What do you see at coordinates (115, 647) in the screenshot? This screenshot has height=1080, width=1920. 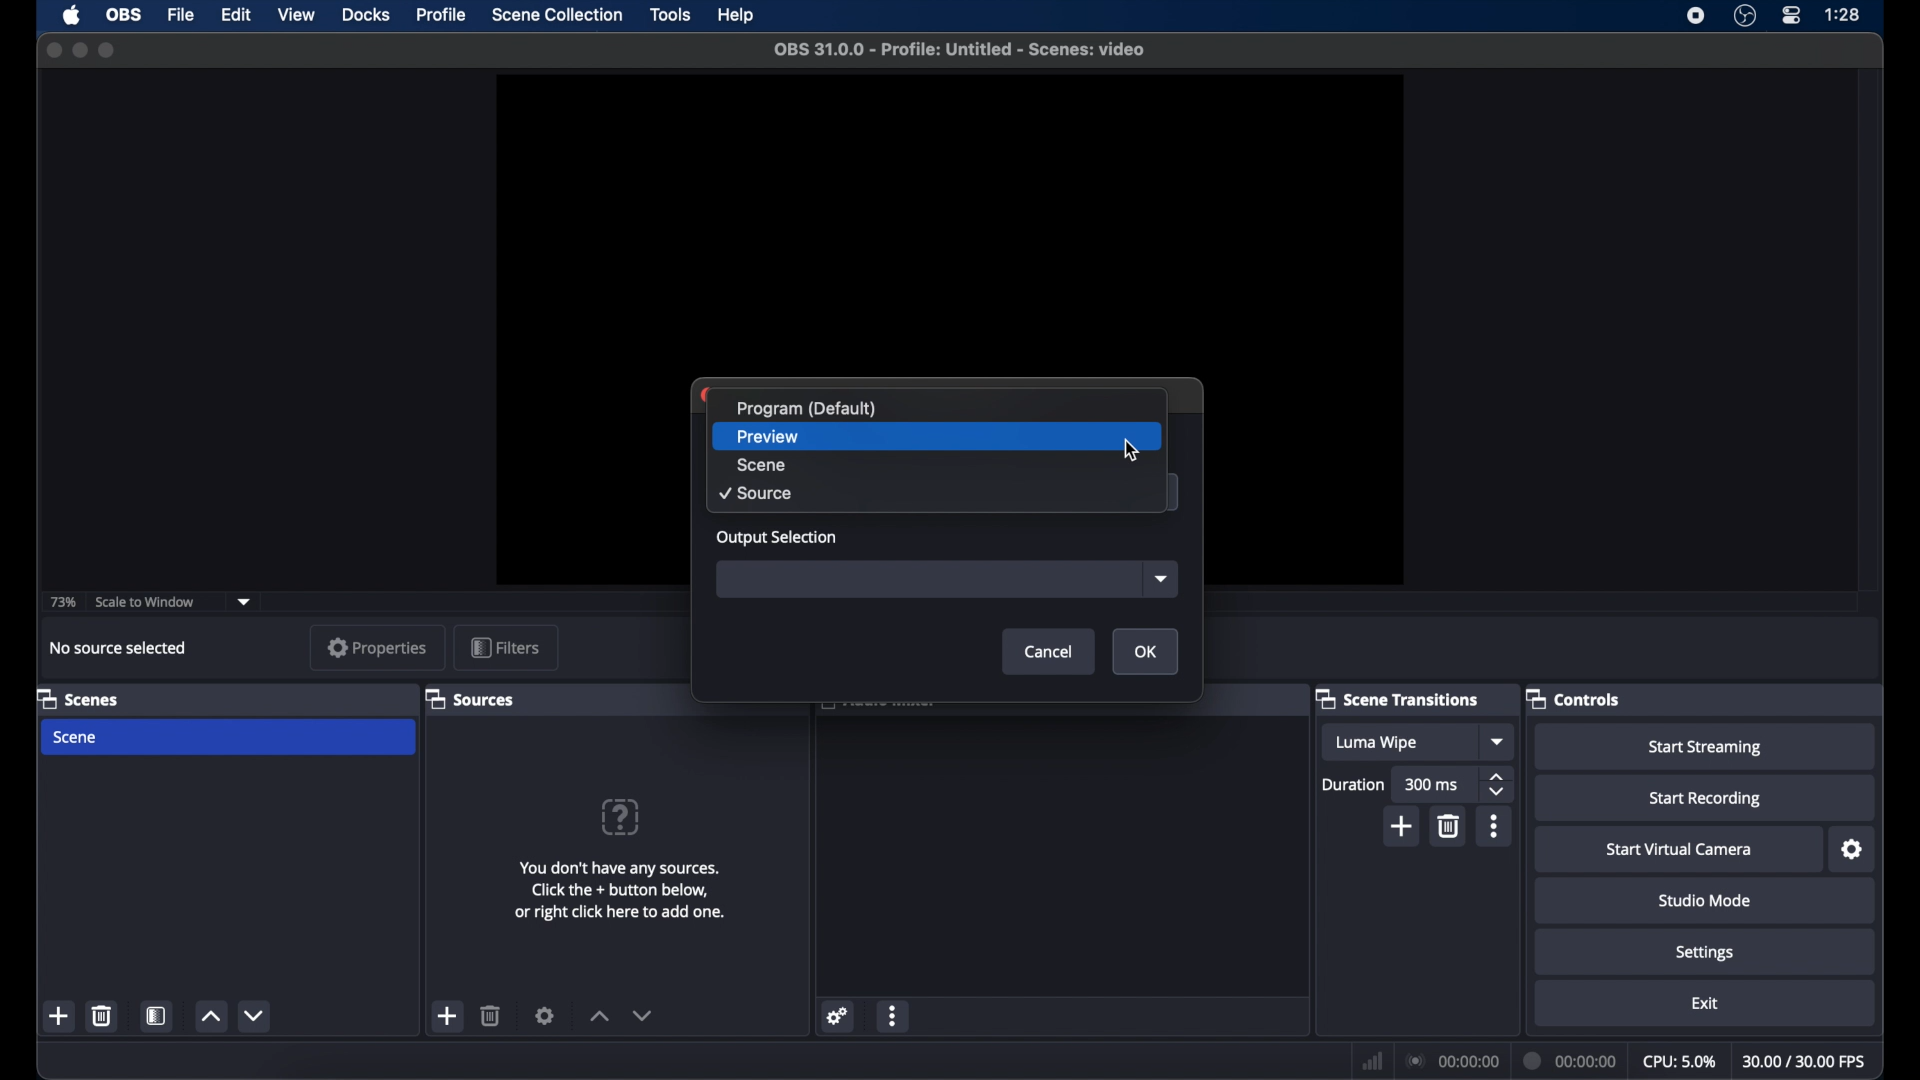 I see `no source selected` at bounding box center [115, 647].